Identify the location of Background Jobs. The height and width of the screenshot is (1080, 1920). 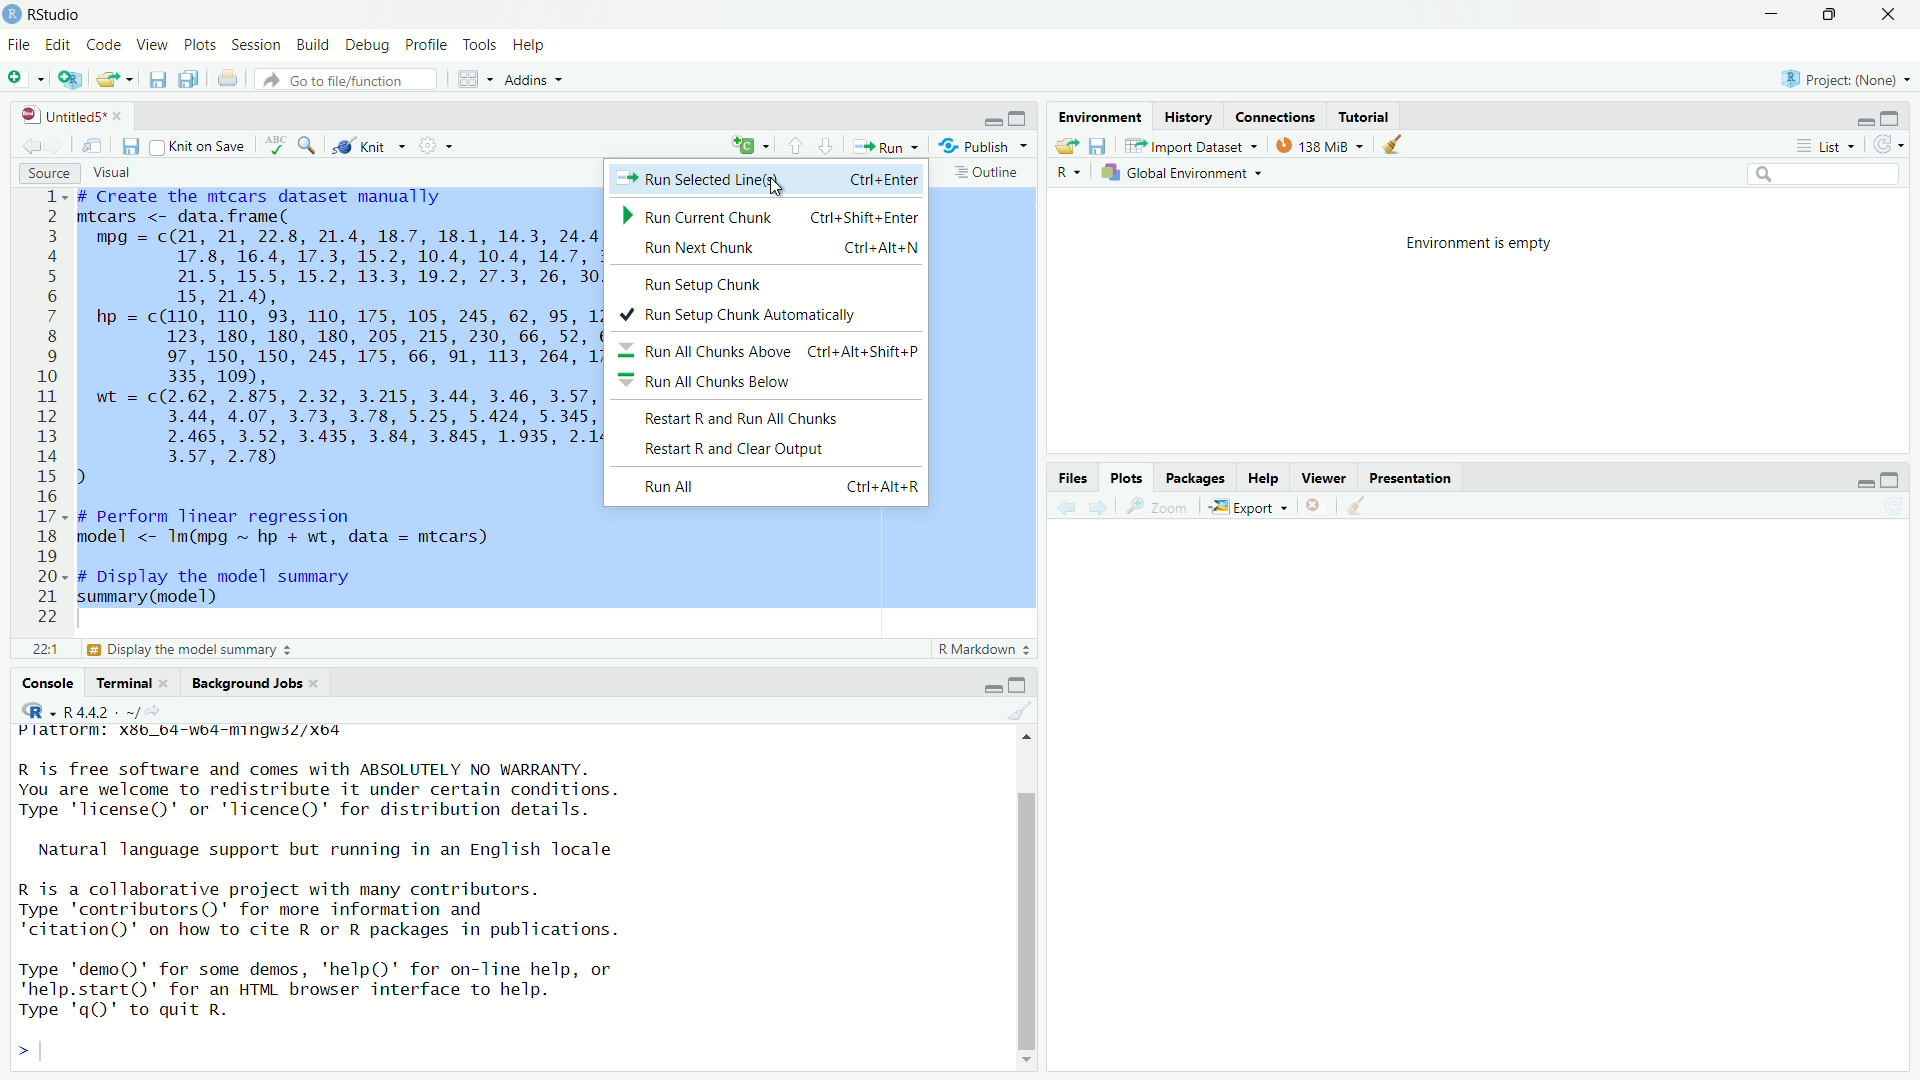
(249, 685).